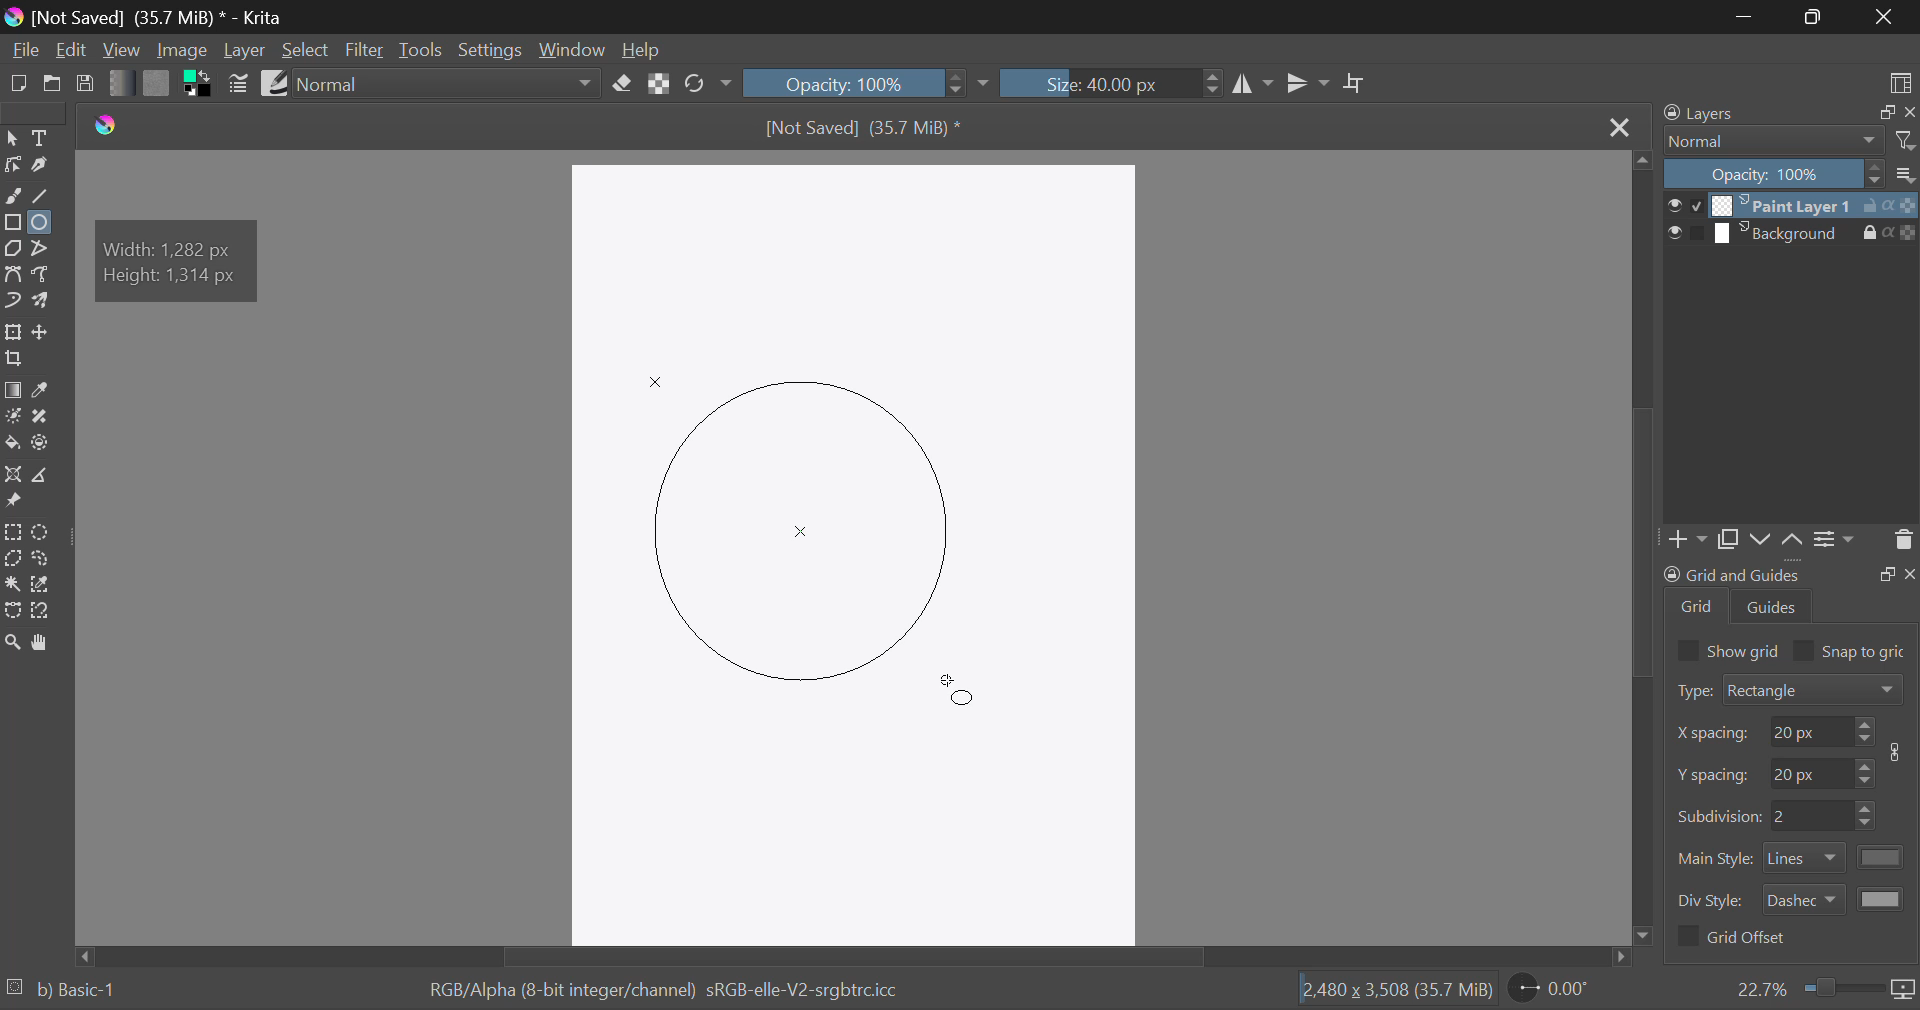 This screenshot has width=1920, height=1010. Describe the element at coordinates (450, 84) in the screenshot. I see `Blending Mode` at that location.